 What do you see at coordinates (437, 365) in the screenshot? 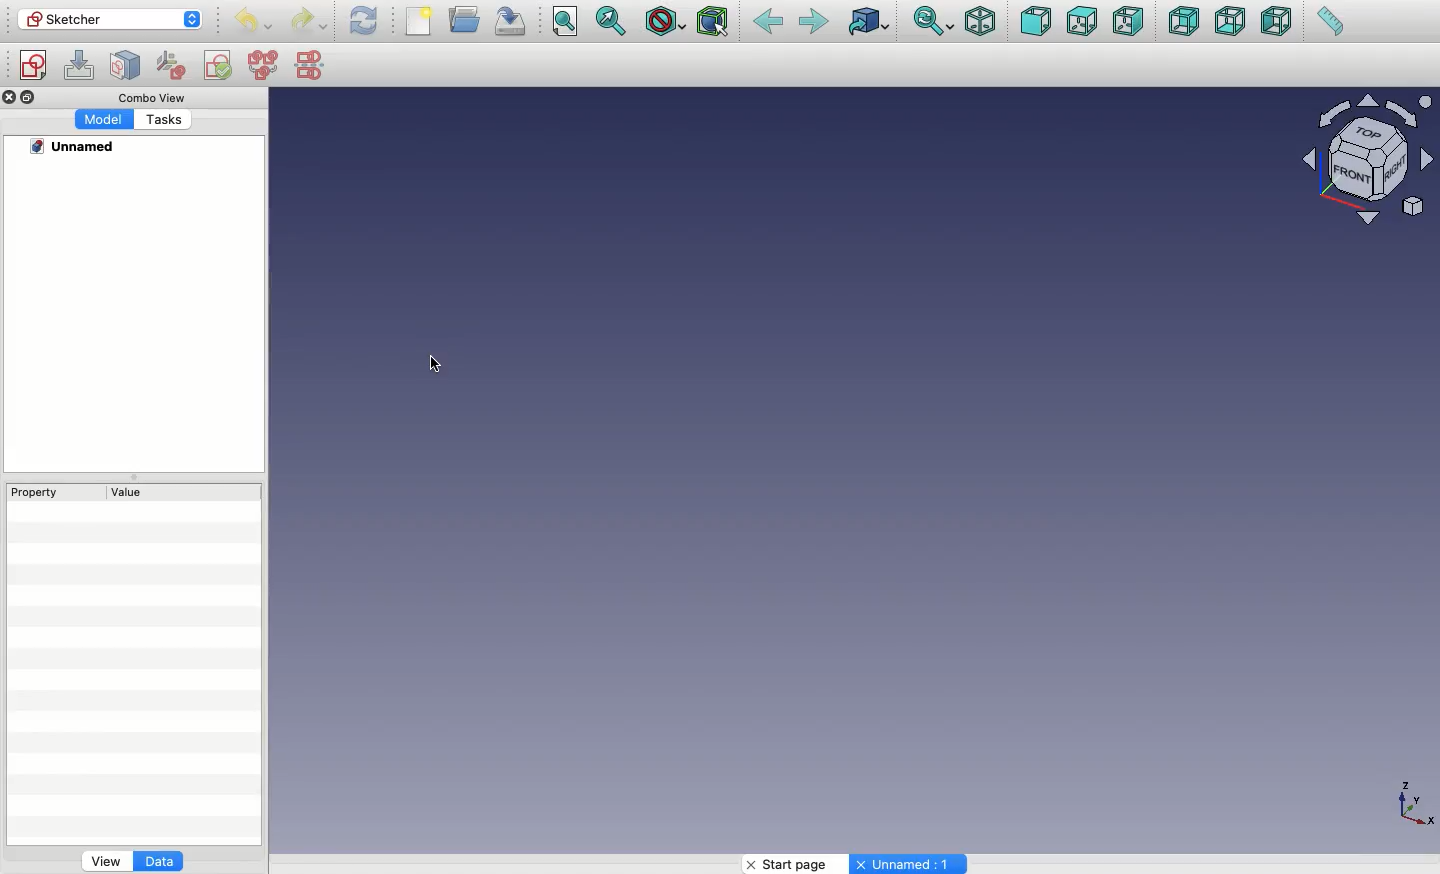
I see `Cursor` at bounding box center [437, 365].